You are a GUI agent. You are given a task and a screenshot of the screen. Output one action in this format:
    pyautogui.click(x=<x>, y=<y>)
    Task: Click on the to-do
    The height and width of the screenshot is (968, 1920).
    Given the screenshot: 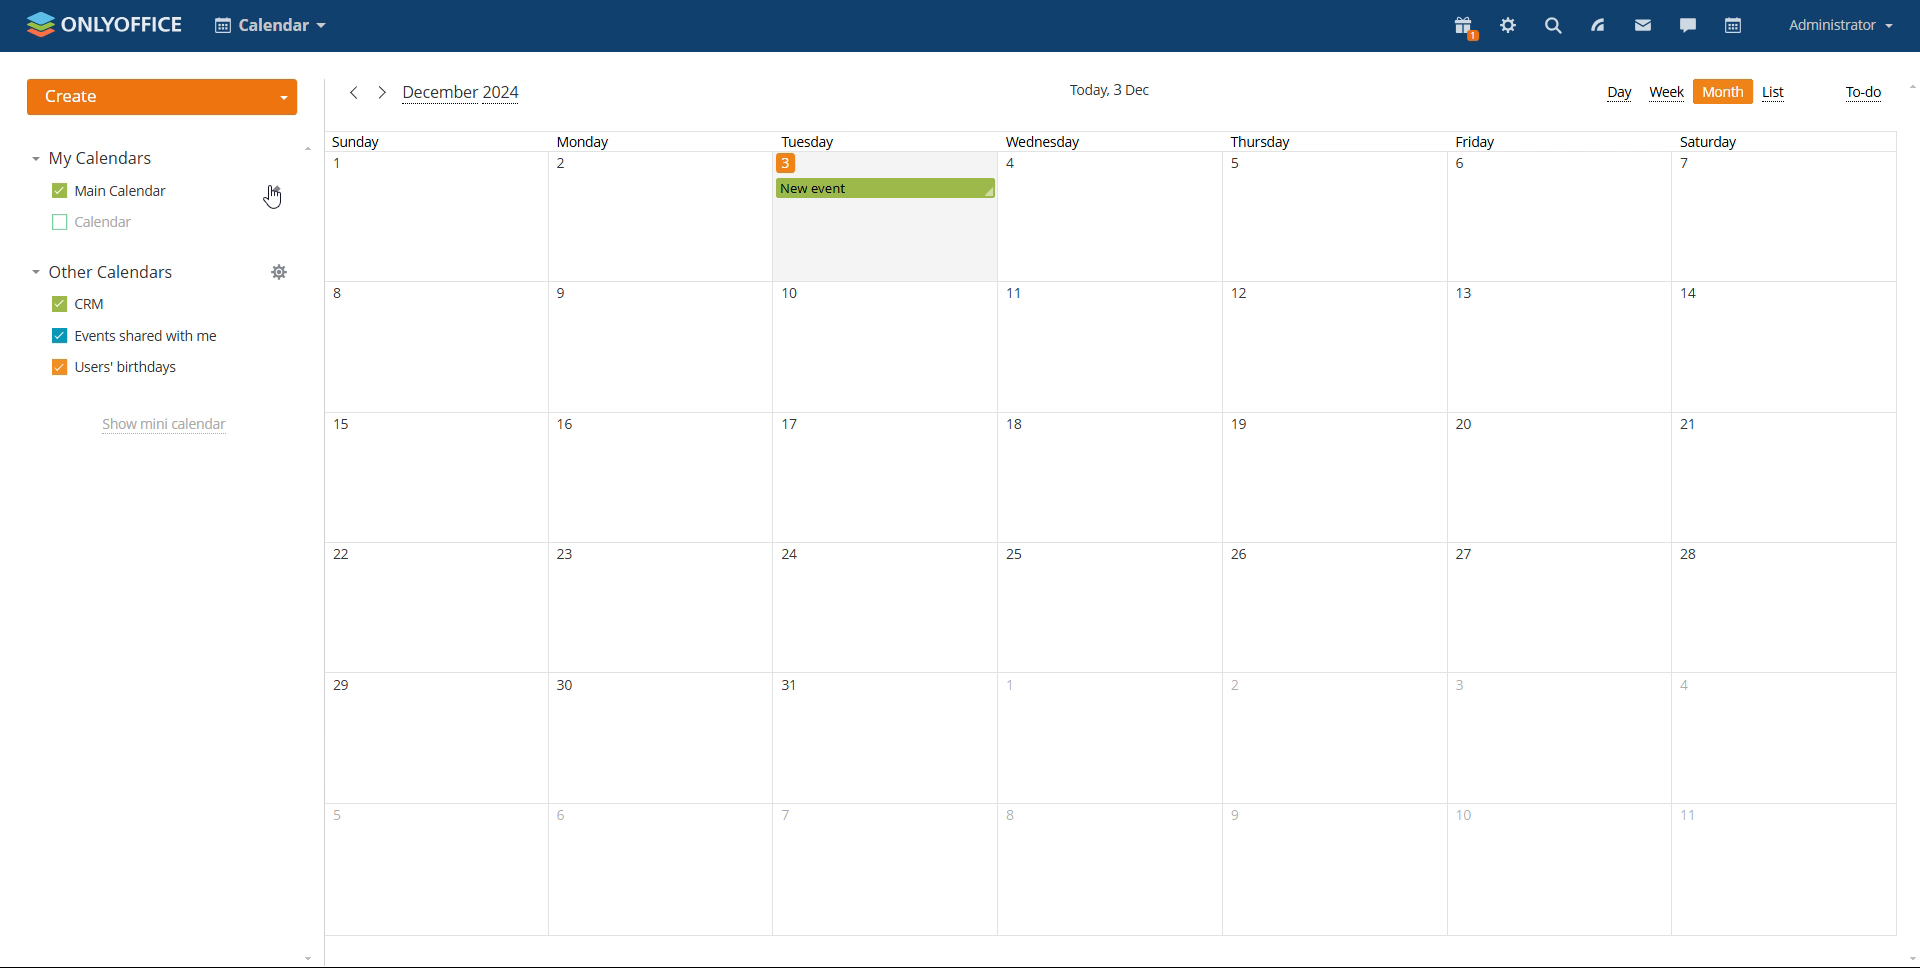 What is the action you would take?
    pyautogui.click(x=1864, y=94)
    